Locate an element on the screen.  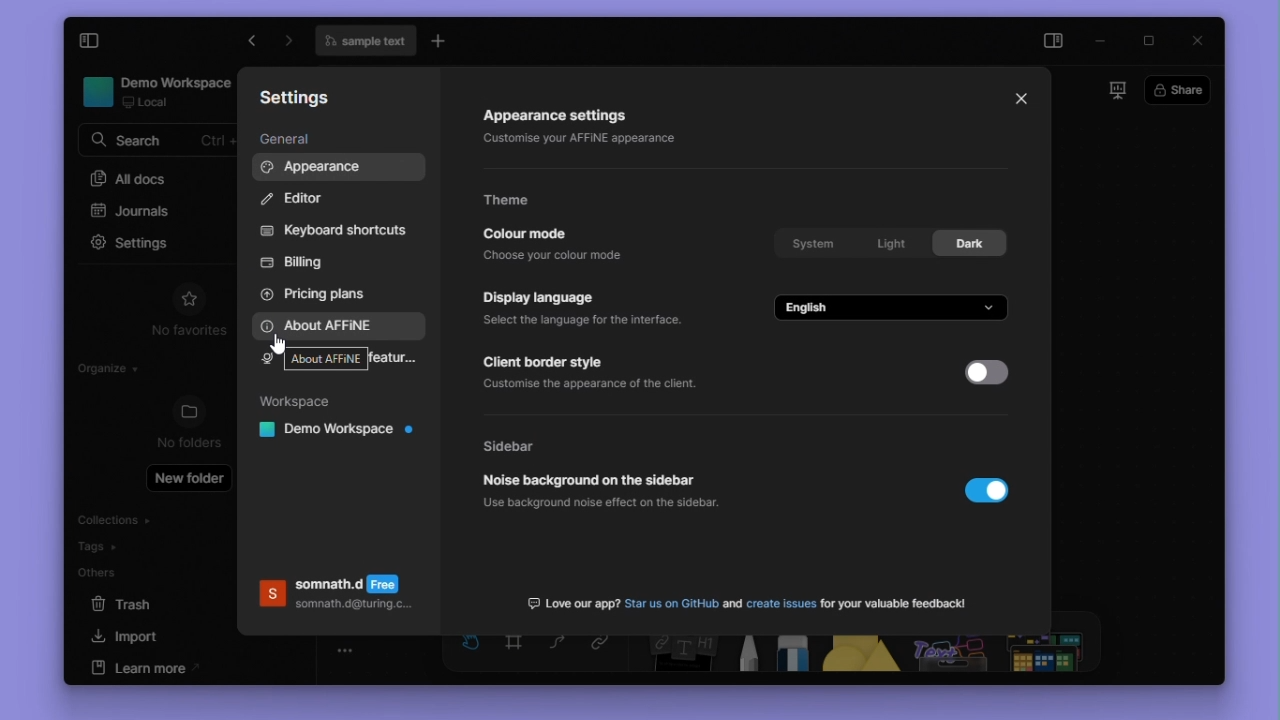
settings is located at coordinates (137, 241).